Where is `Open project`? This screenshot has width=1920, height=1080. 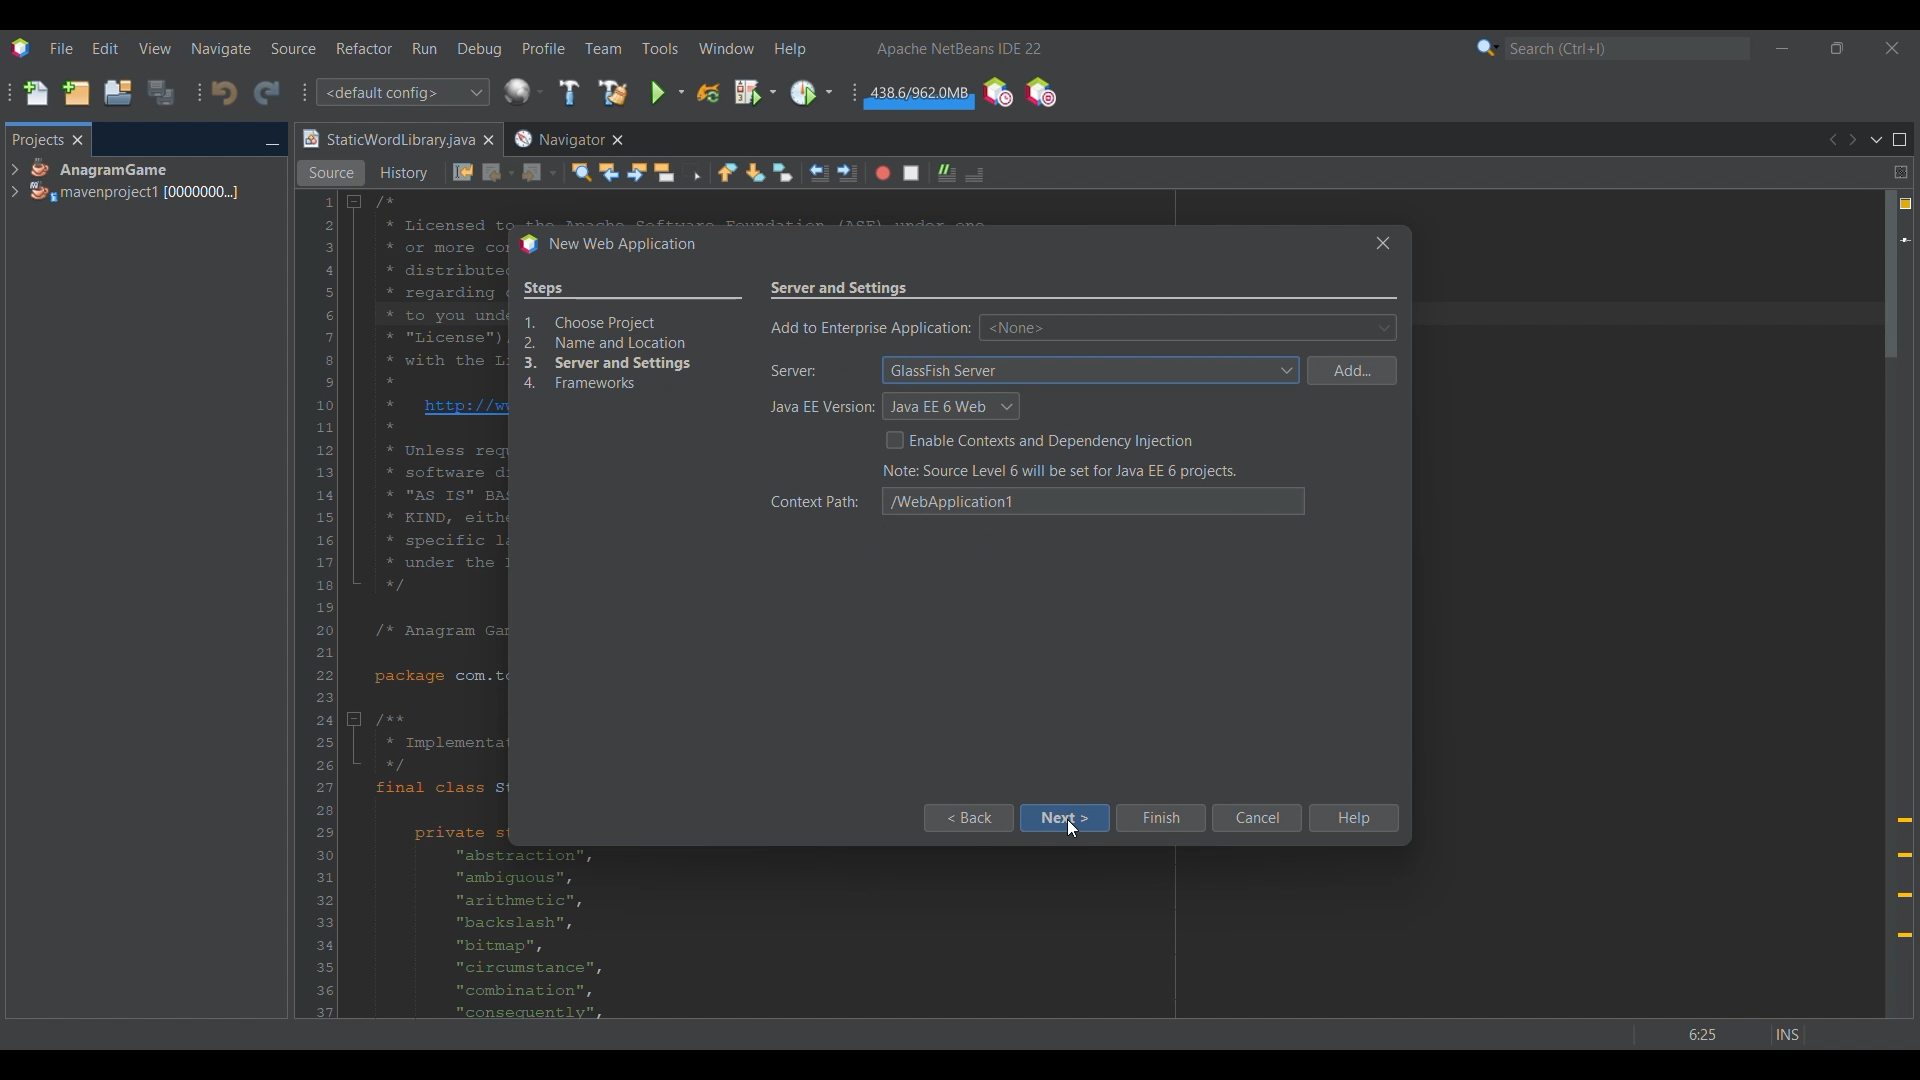 Open project is located at coordinates (118, 92).